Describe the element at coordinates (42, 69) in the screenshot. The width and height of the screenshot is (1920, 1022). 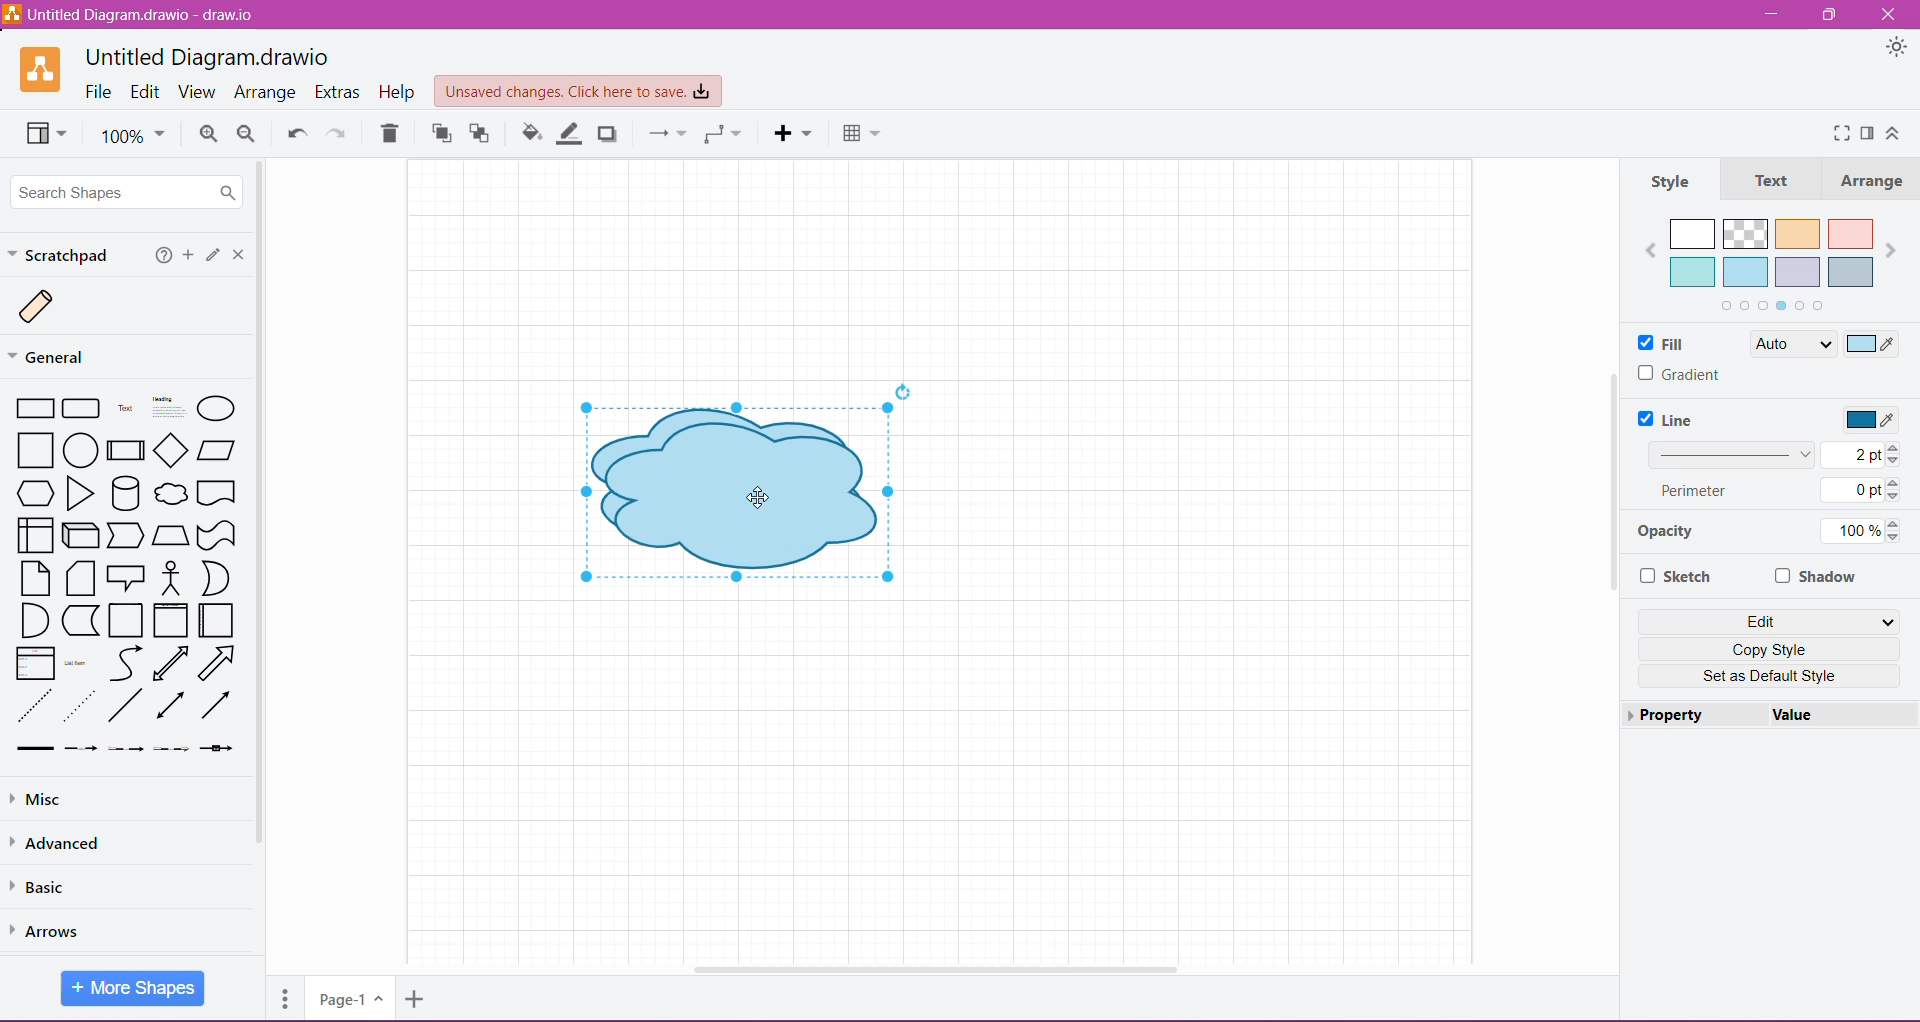
I see `Application Logo` at that location.